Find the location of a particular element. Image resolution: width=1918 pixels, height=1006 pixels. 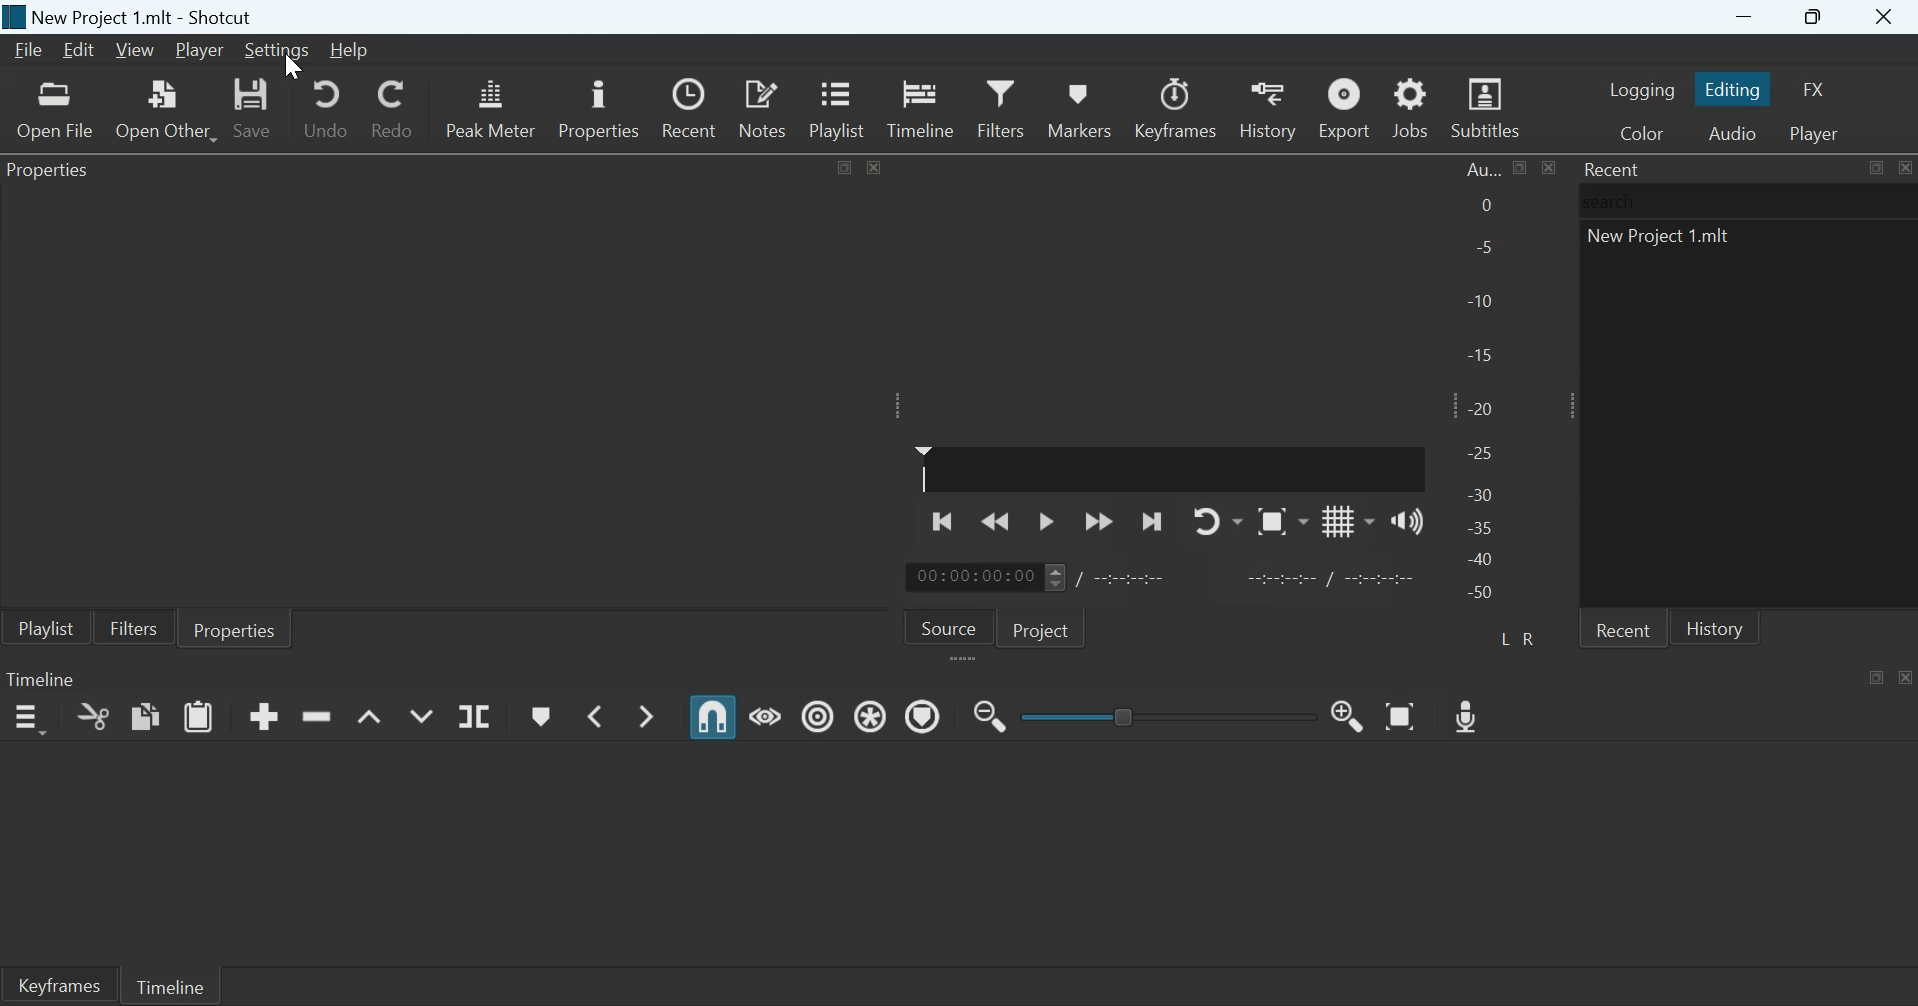

Save project as MLT XML file is located at coordinates (254, 108).